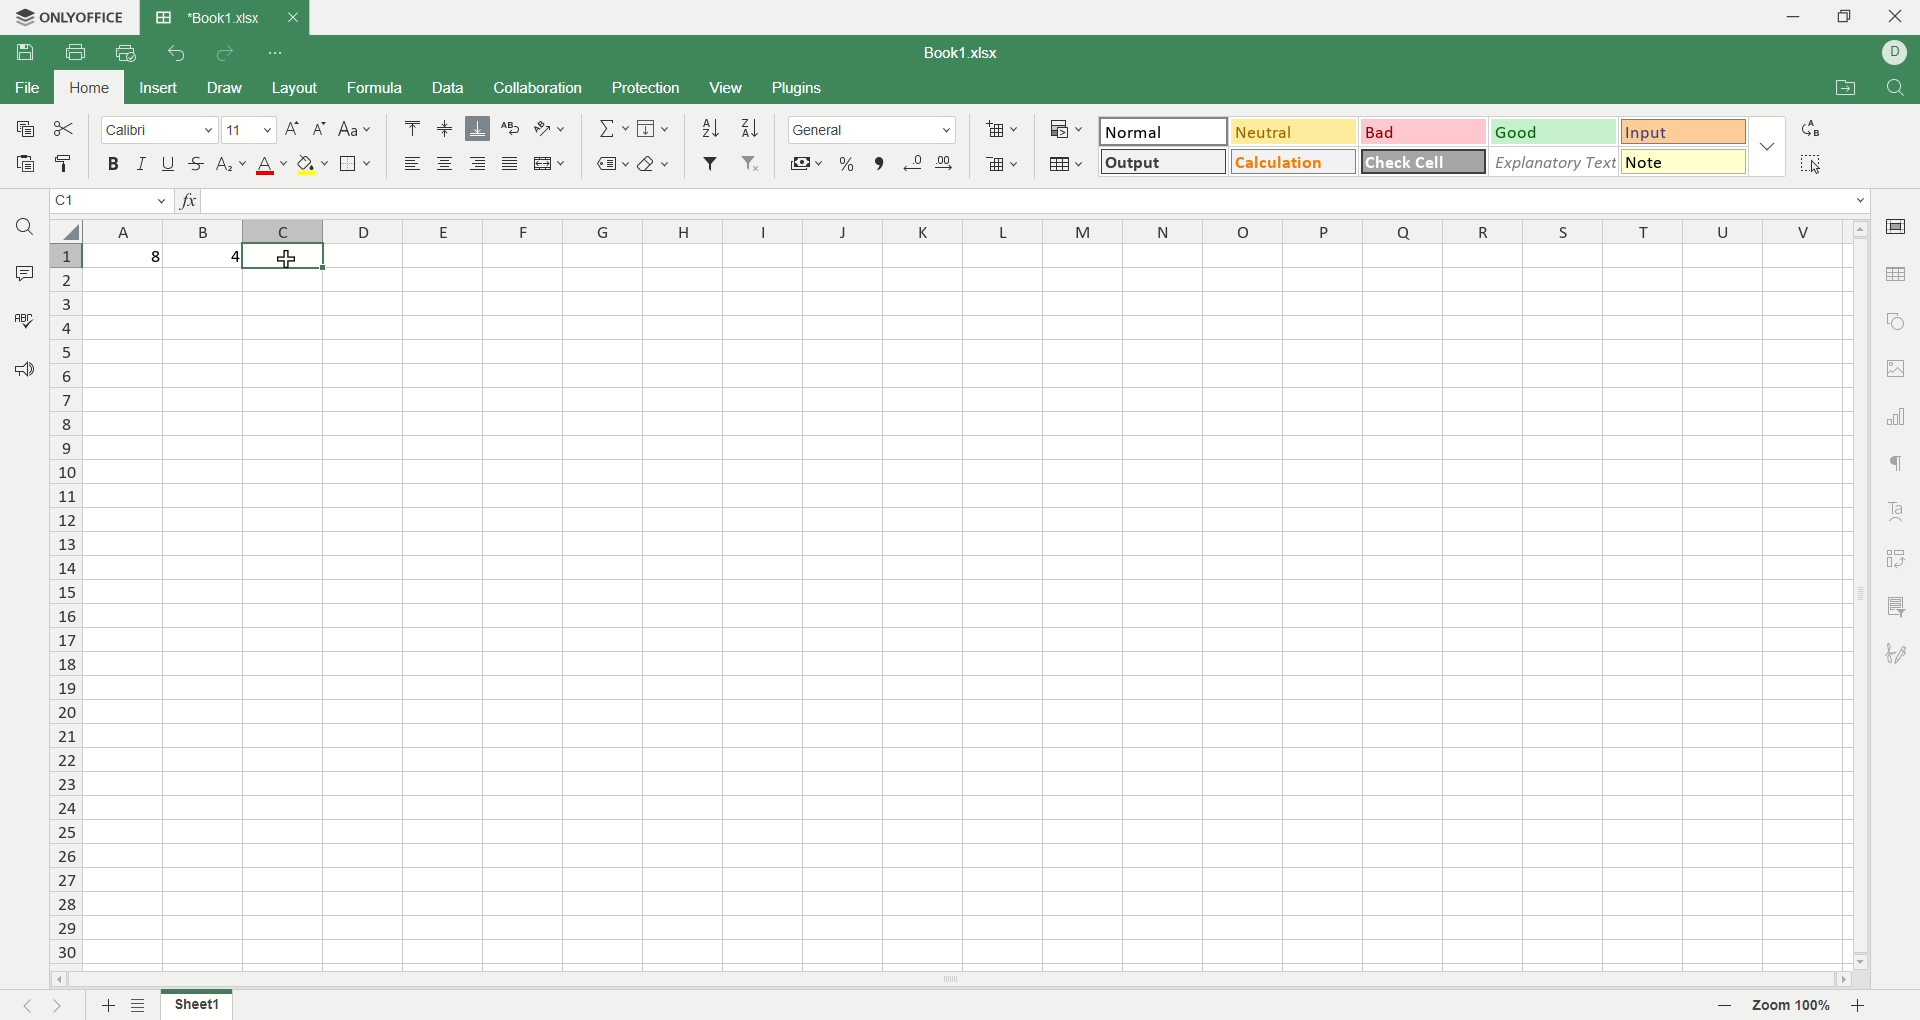  Describe the element at coordinates (319, 129) in the screenshot. I see `decrease font size` at that location.